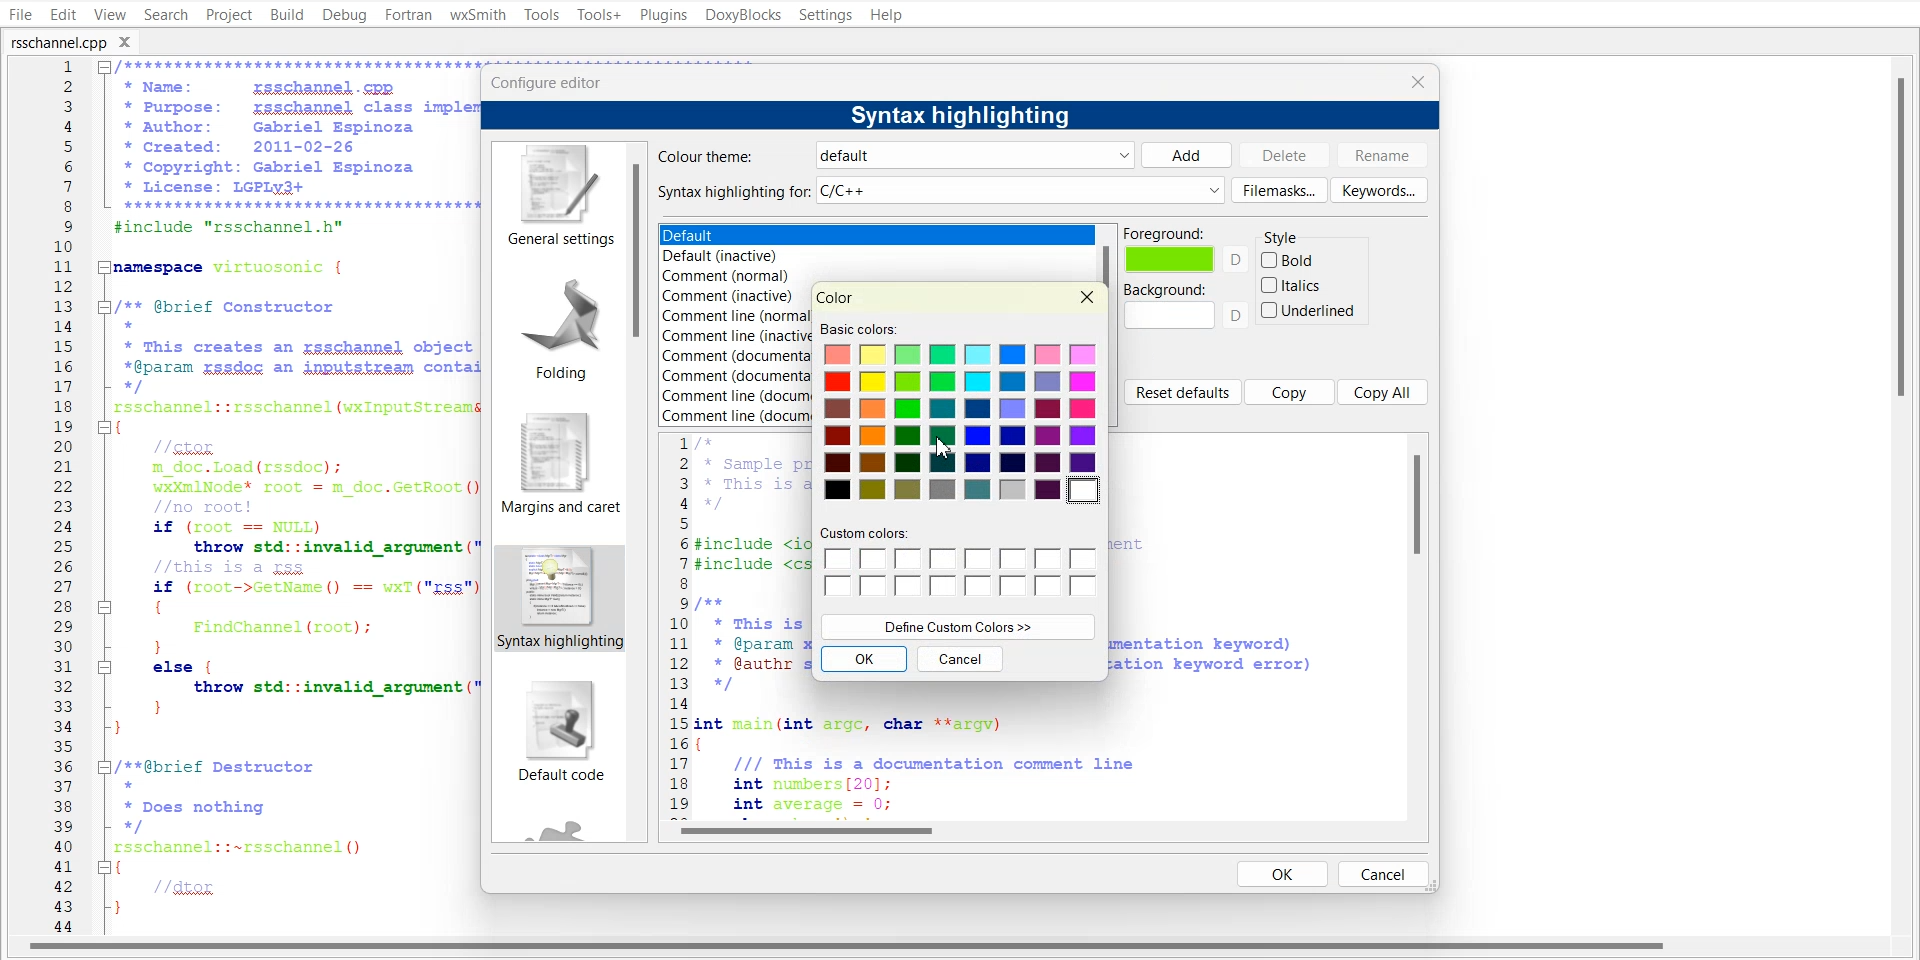 The width and height of the screenshot is (1920, 960). I want to click on Color theme default, so click(891, 155).